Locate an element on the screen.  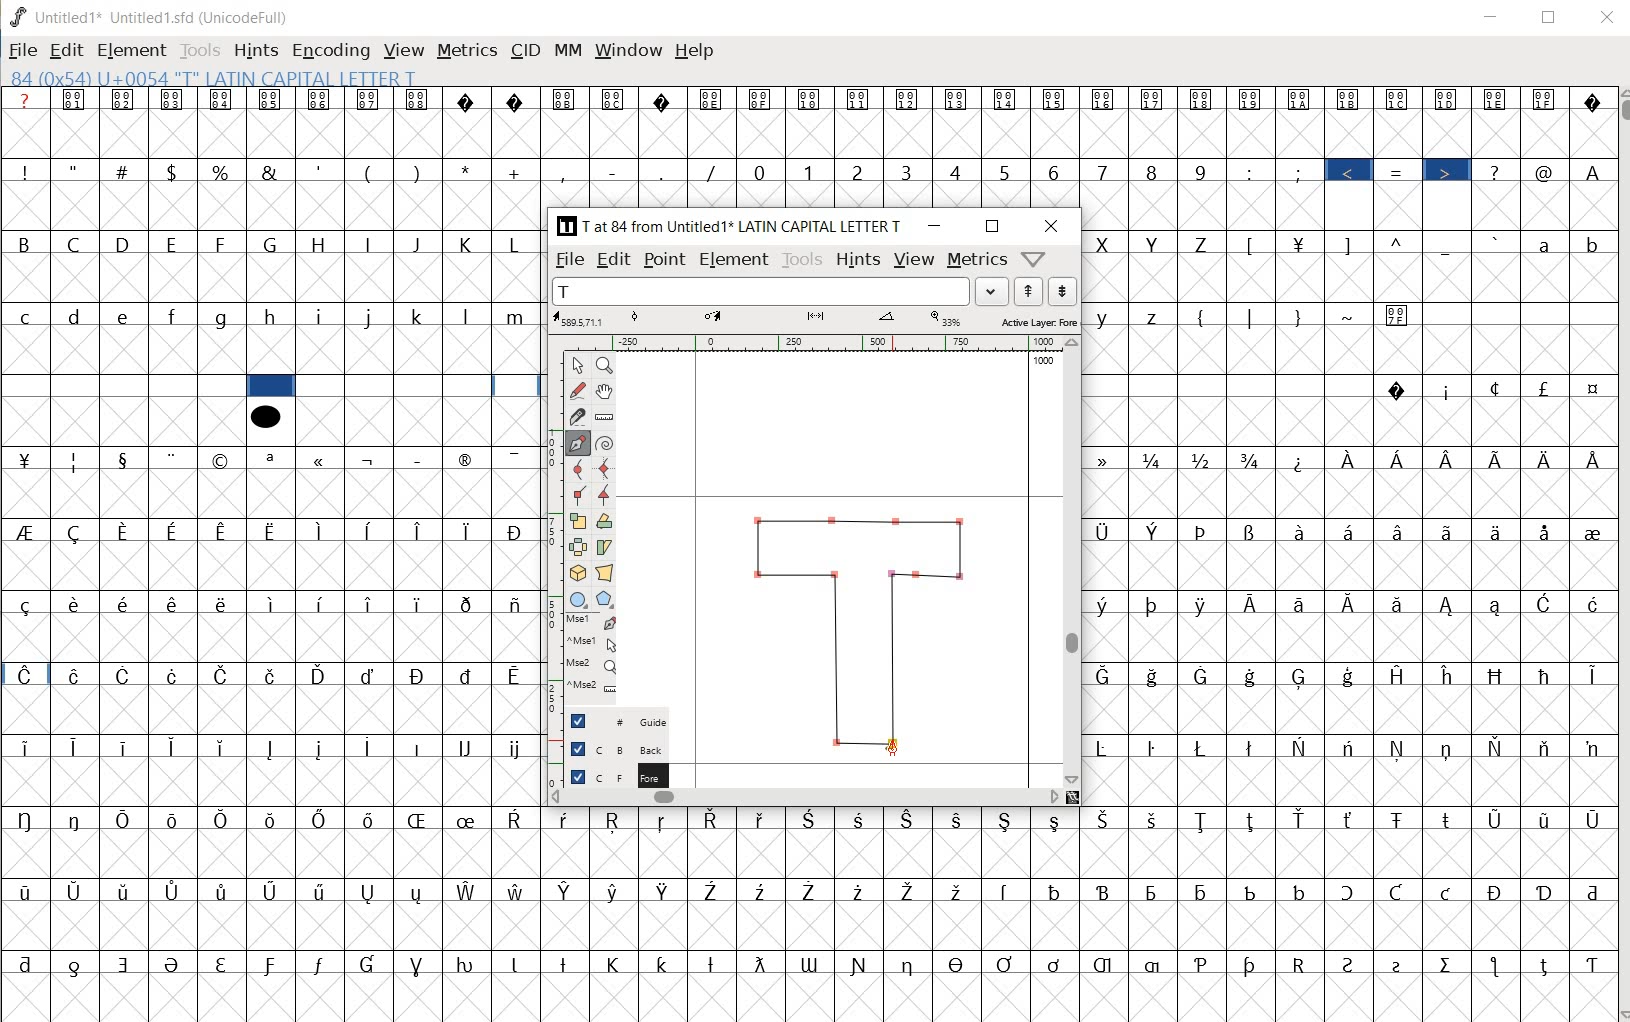
Symbol is located at coordinates (909, 100).